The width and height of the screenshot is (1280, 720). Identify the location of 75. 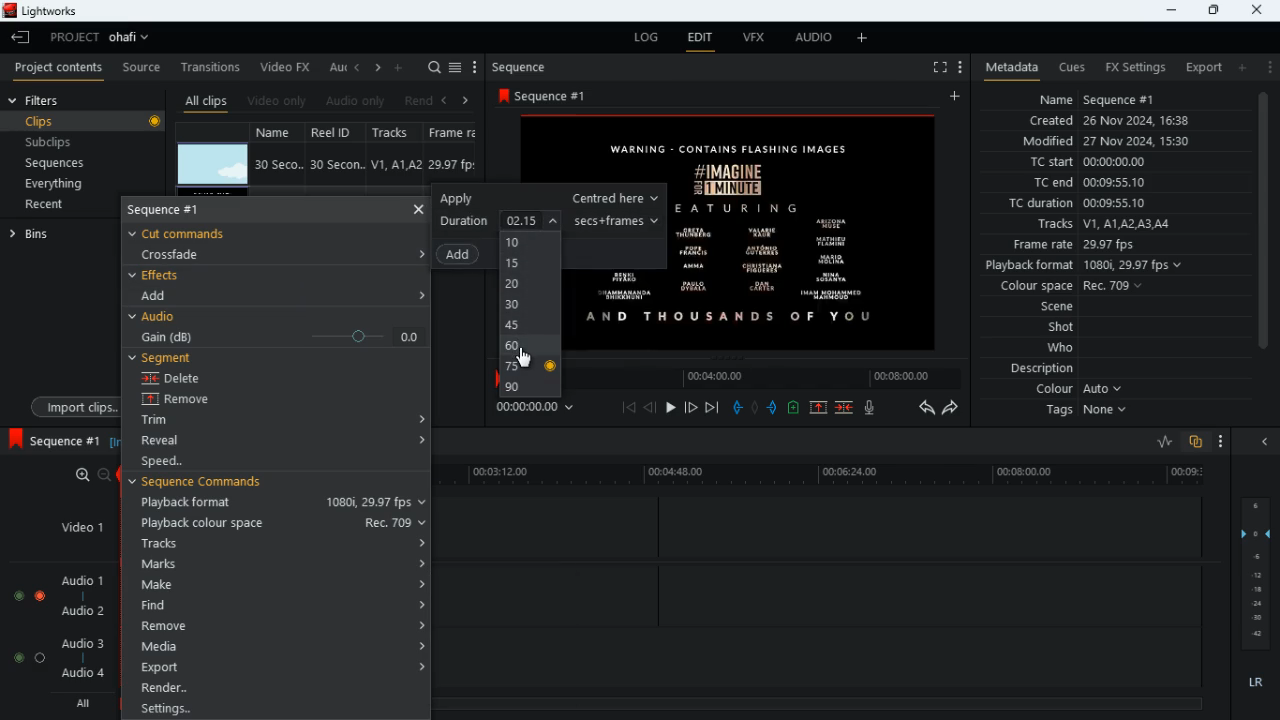
(530, 368).